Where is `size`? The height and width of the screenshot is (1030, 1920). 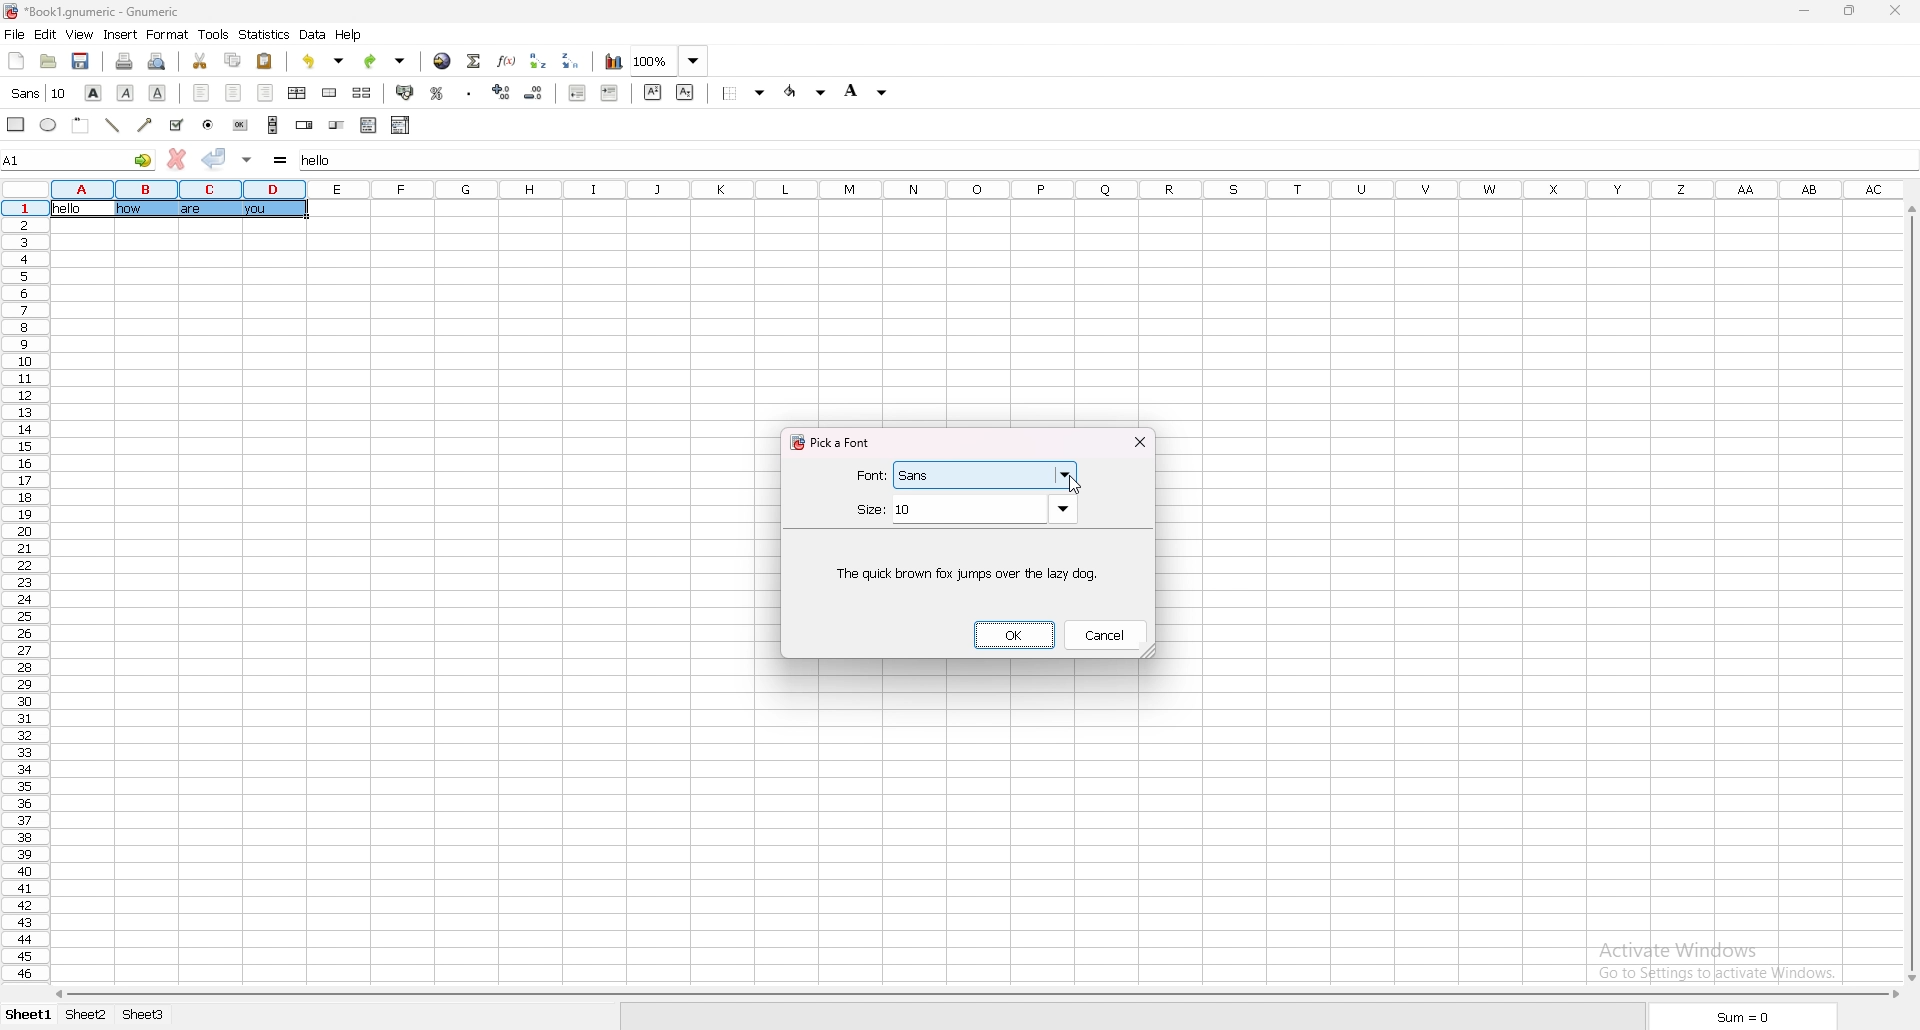
size is located at coordinates (962, 508).